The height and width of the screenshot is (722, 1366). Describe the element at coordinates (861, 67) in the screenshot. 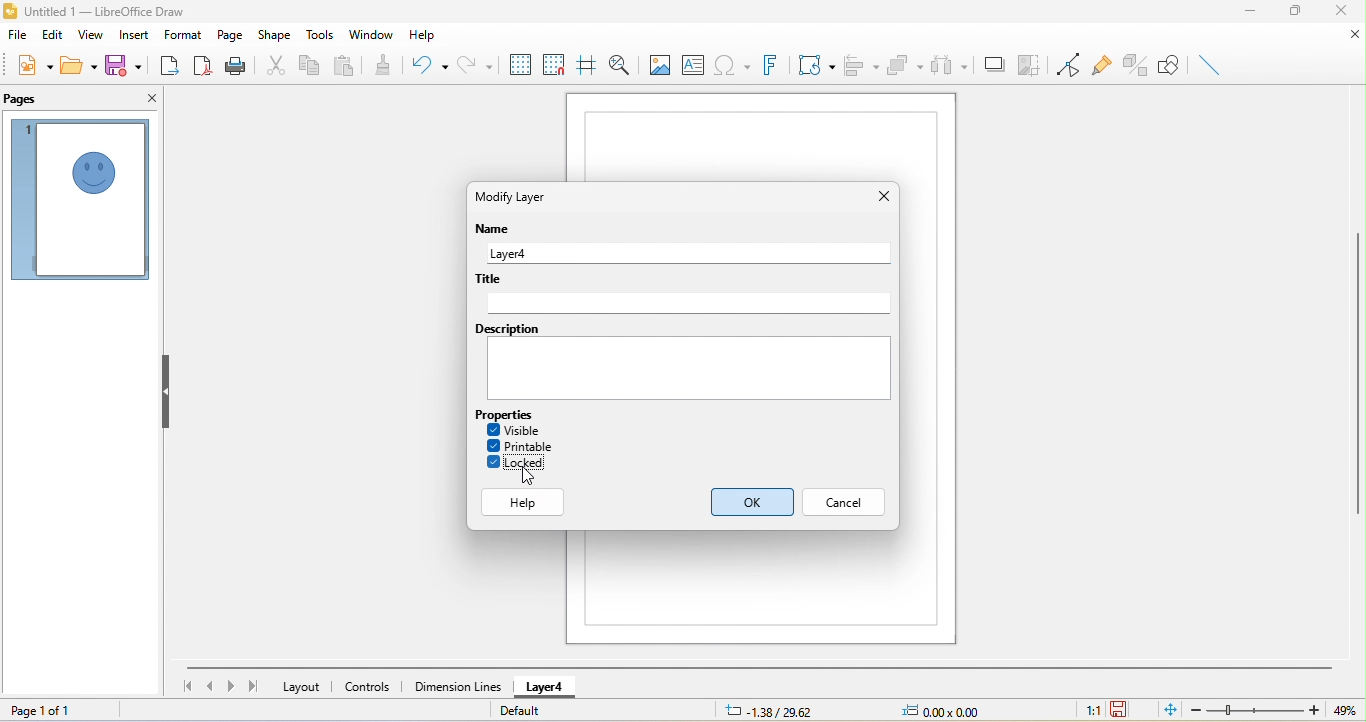

I see `align object` at that location.